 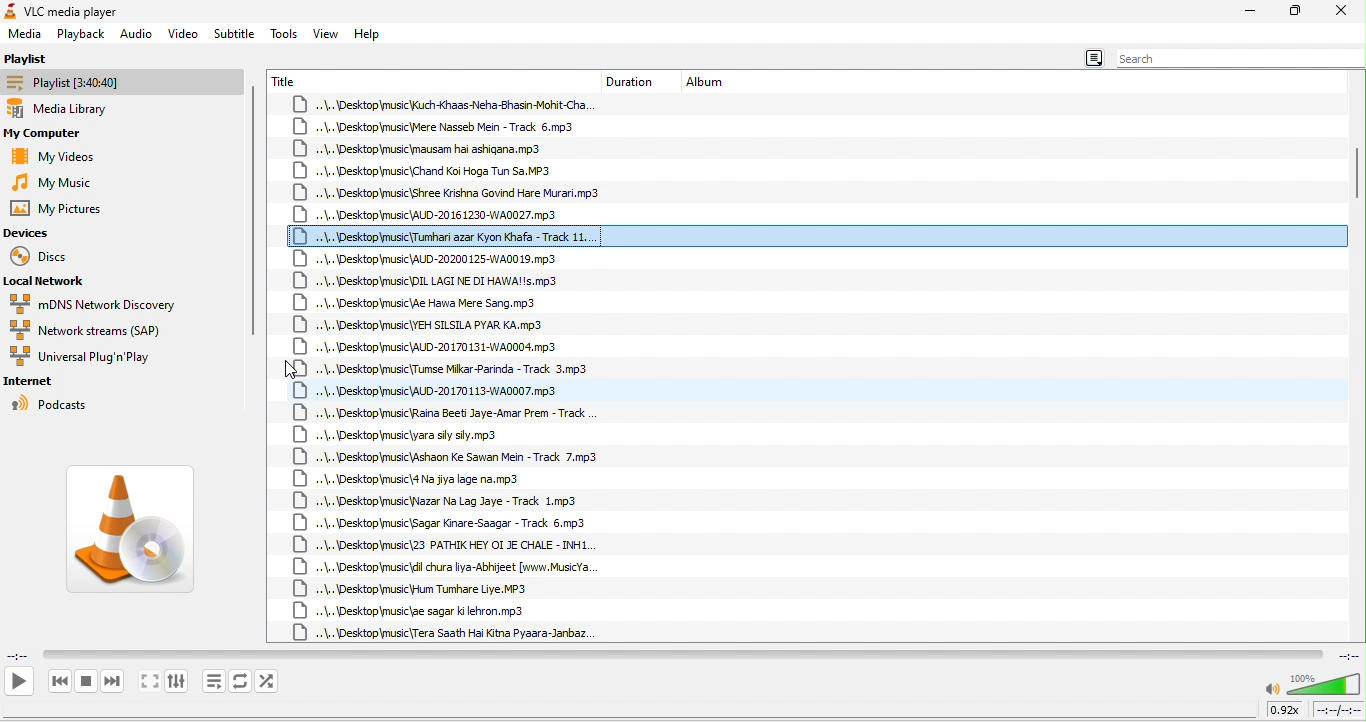 I want to click on cursor, so click(x=294, y=368).